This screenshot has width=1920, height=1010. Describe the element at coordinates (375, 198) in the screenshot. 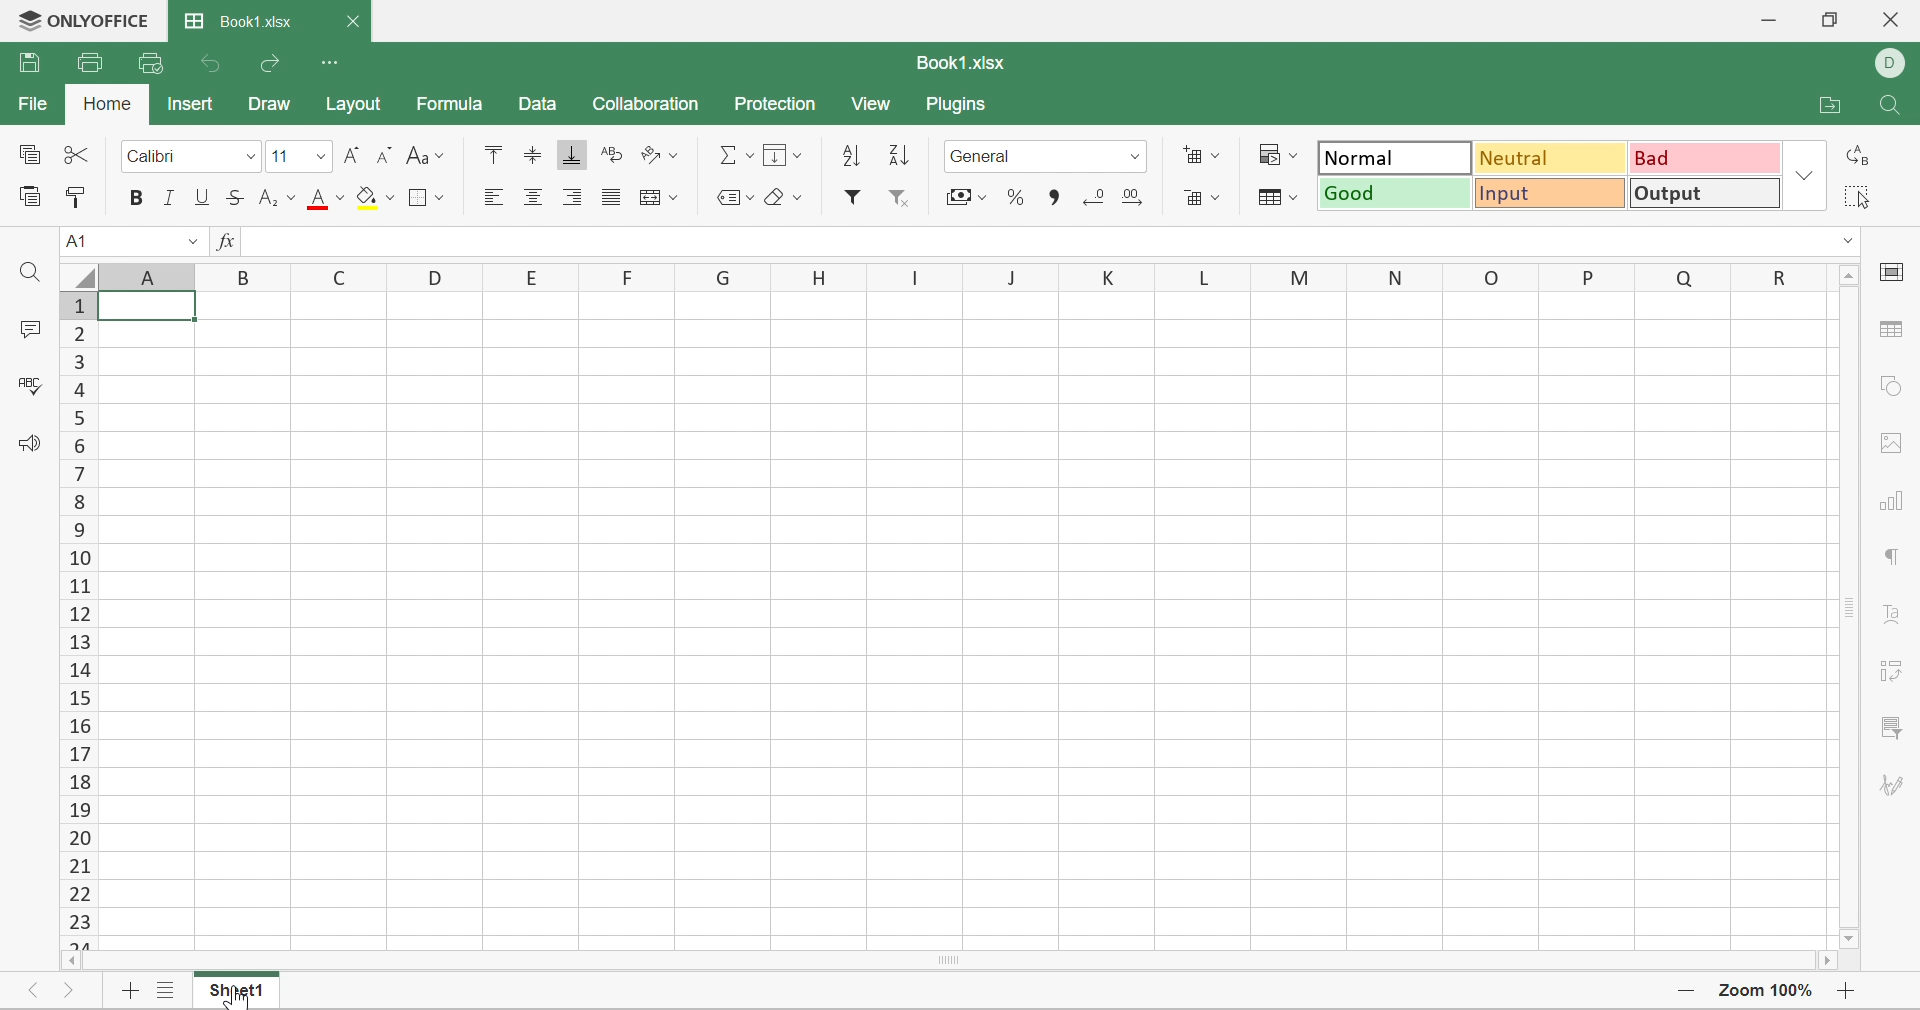

I see `Fill color` at that location.